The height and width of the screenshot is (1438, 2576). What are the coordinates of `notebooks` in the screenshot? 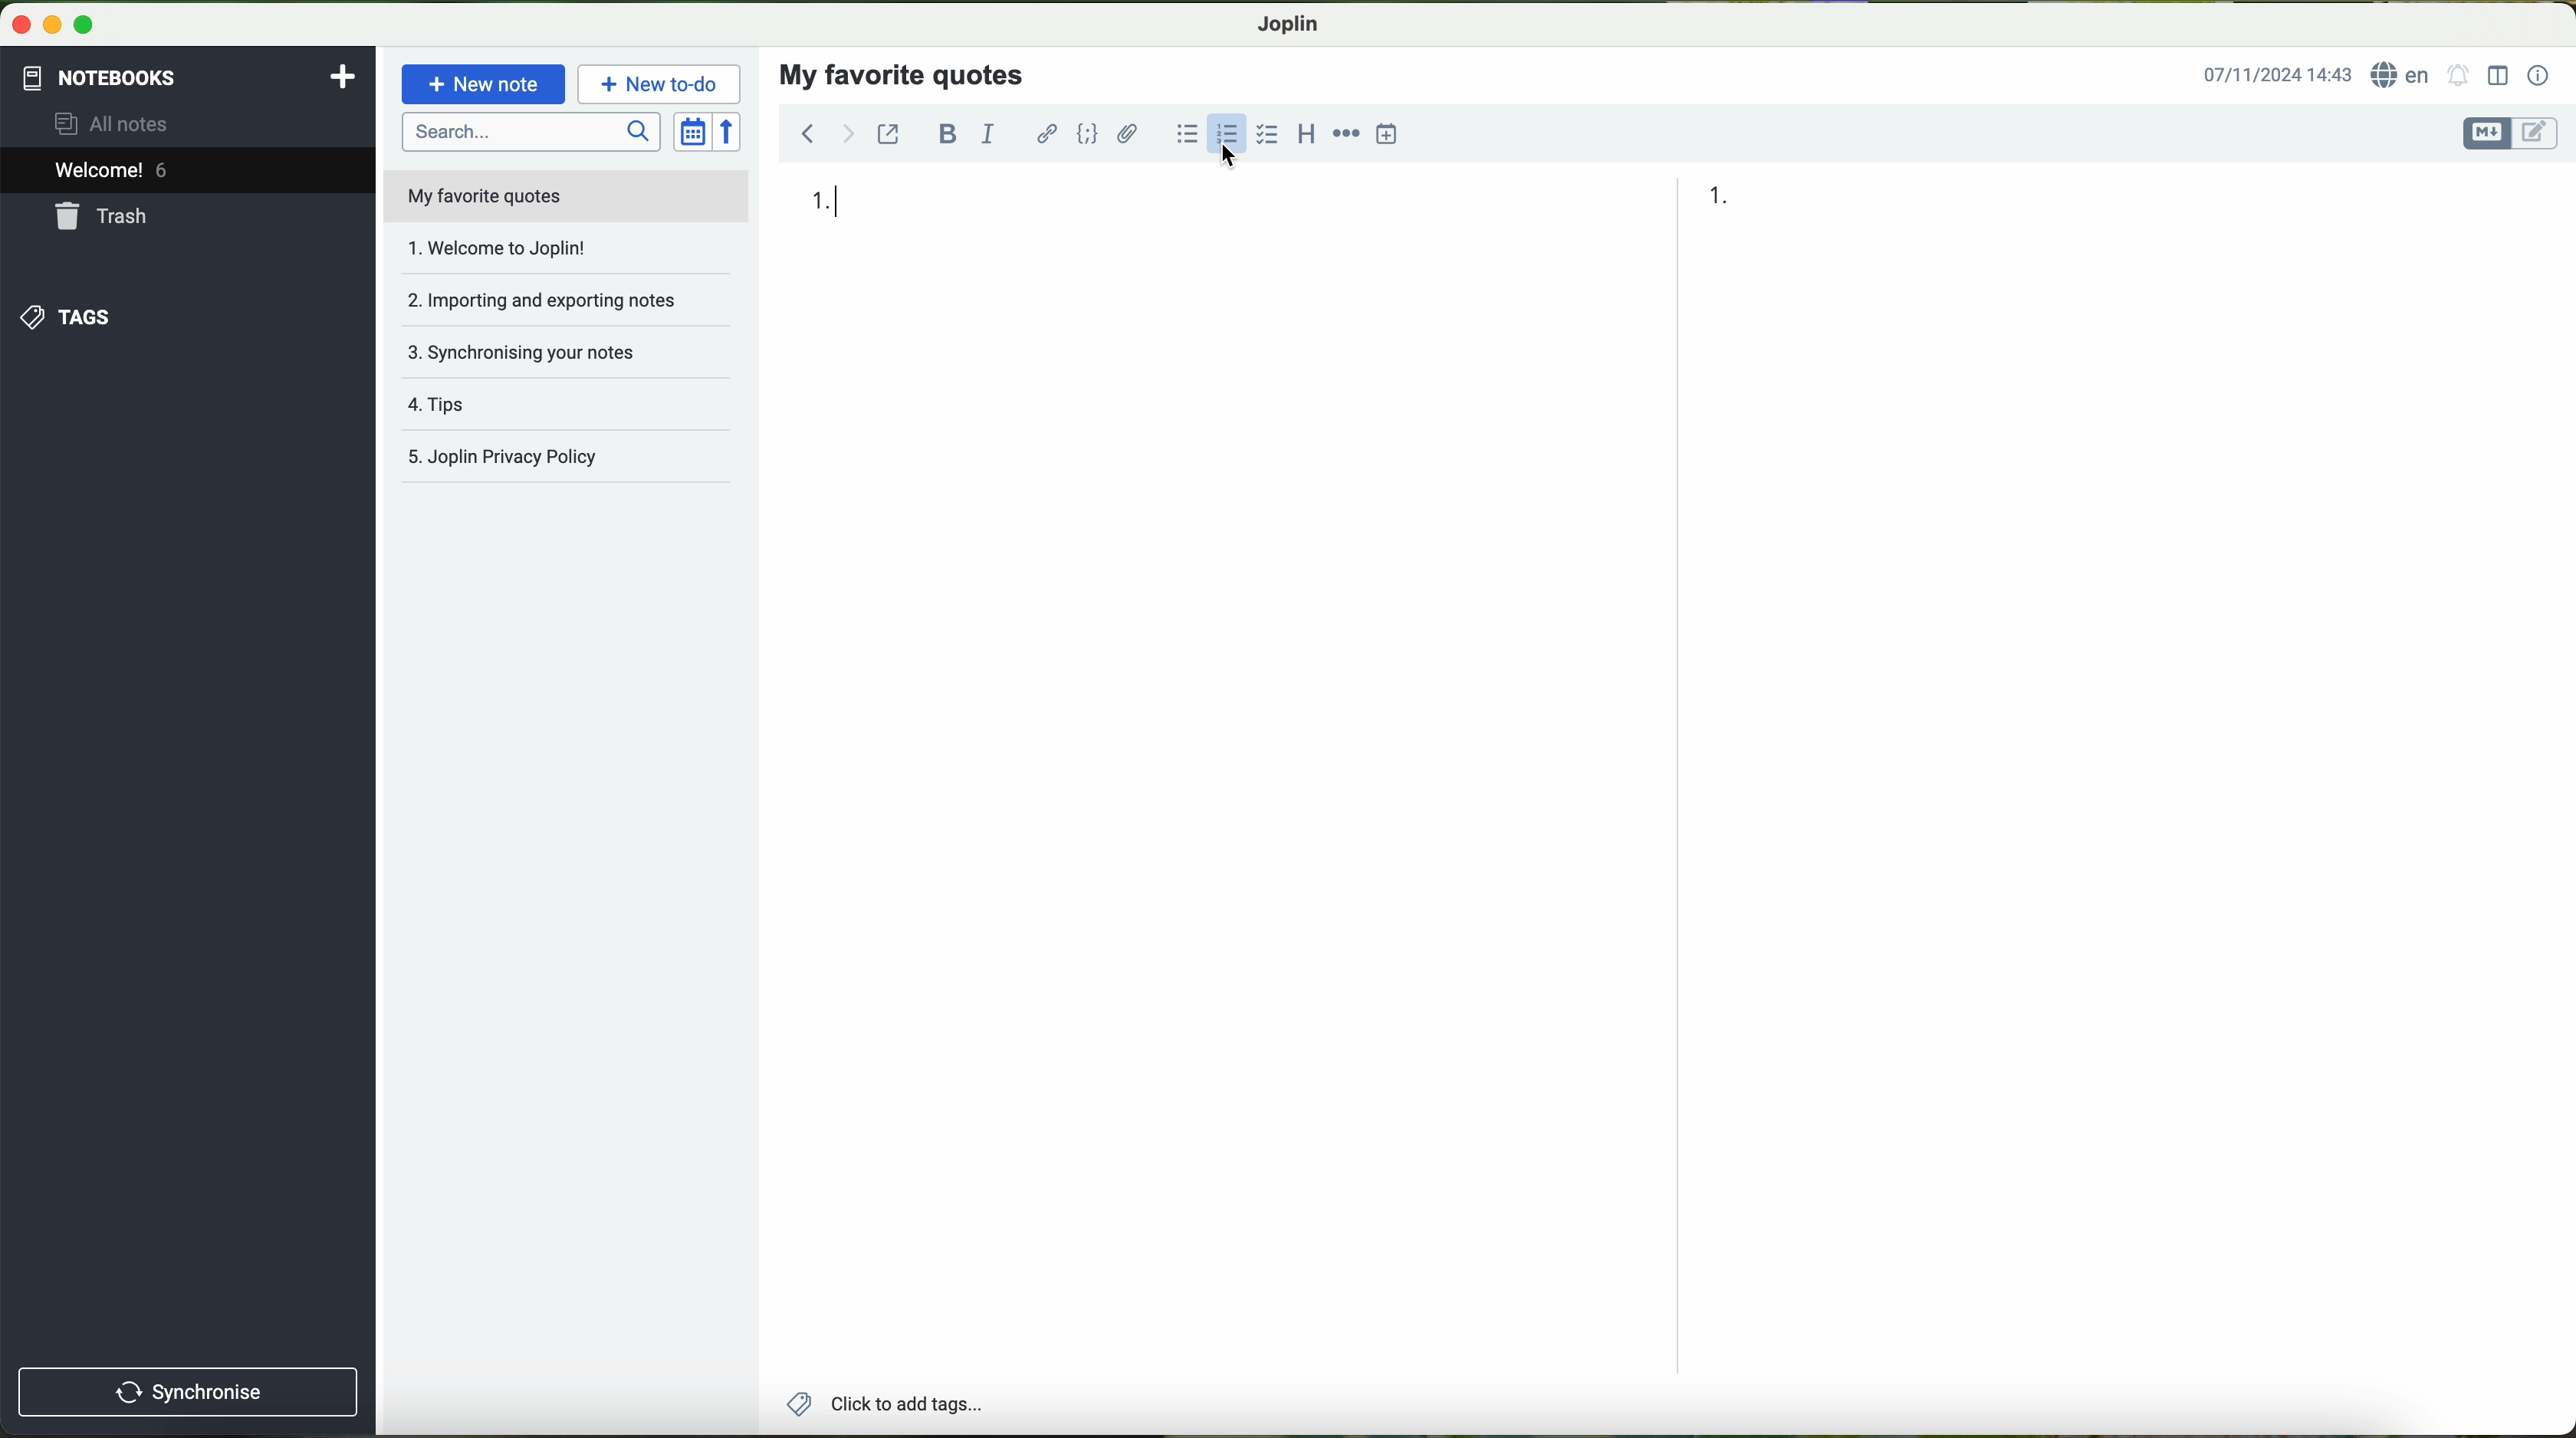 It's located at (190, 75).